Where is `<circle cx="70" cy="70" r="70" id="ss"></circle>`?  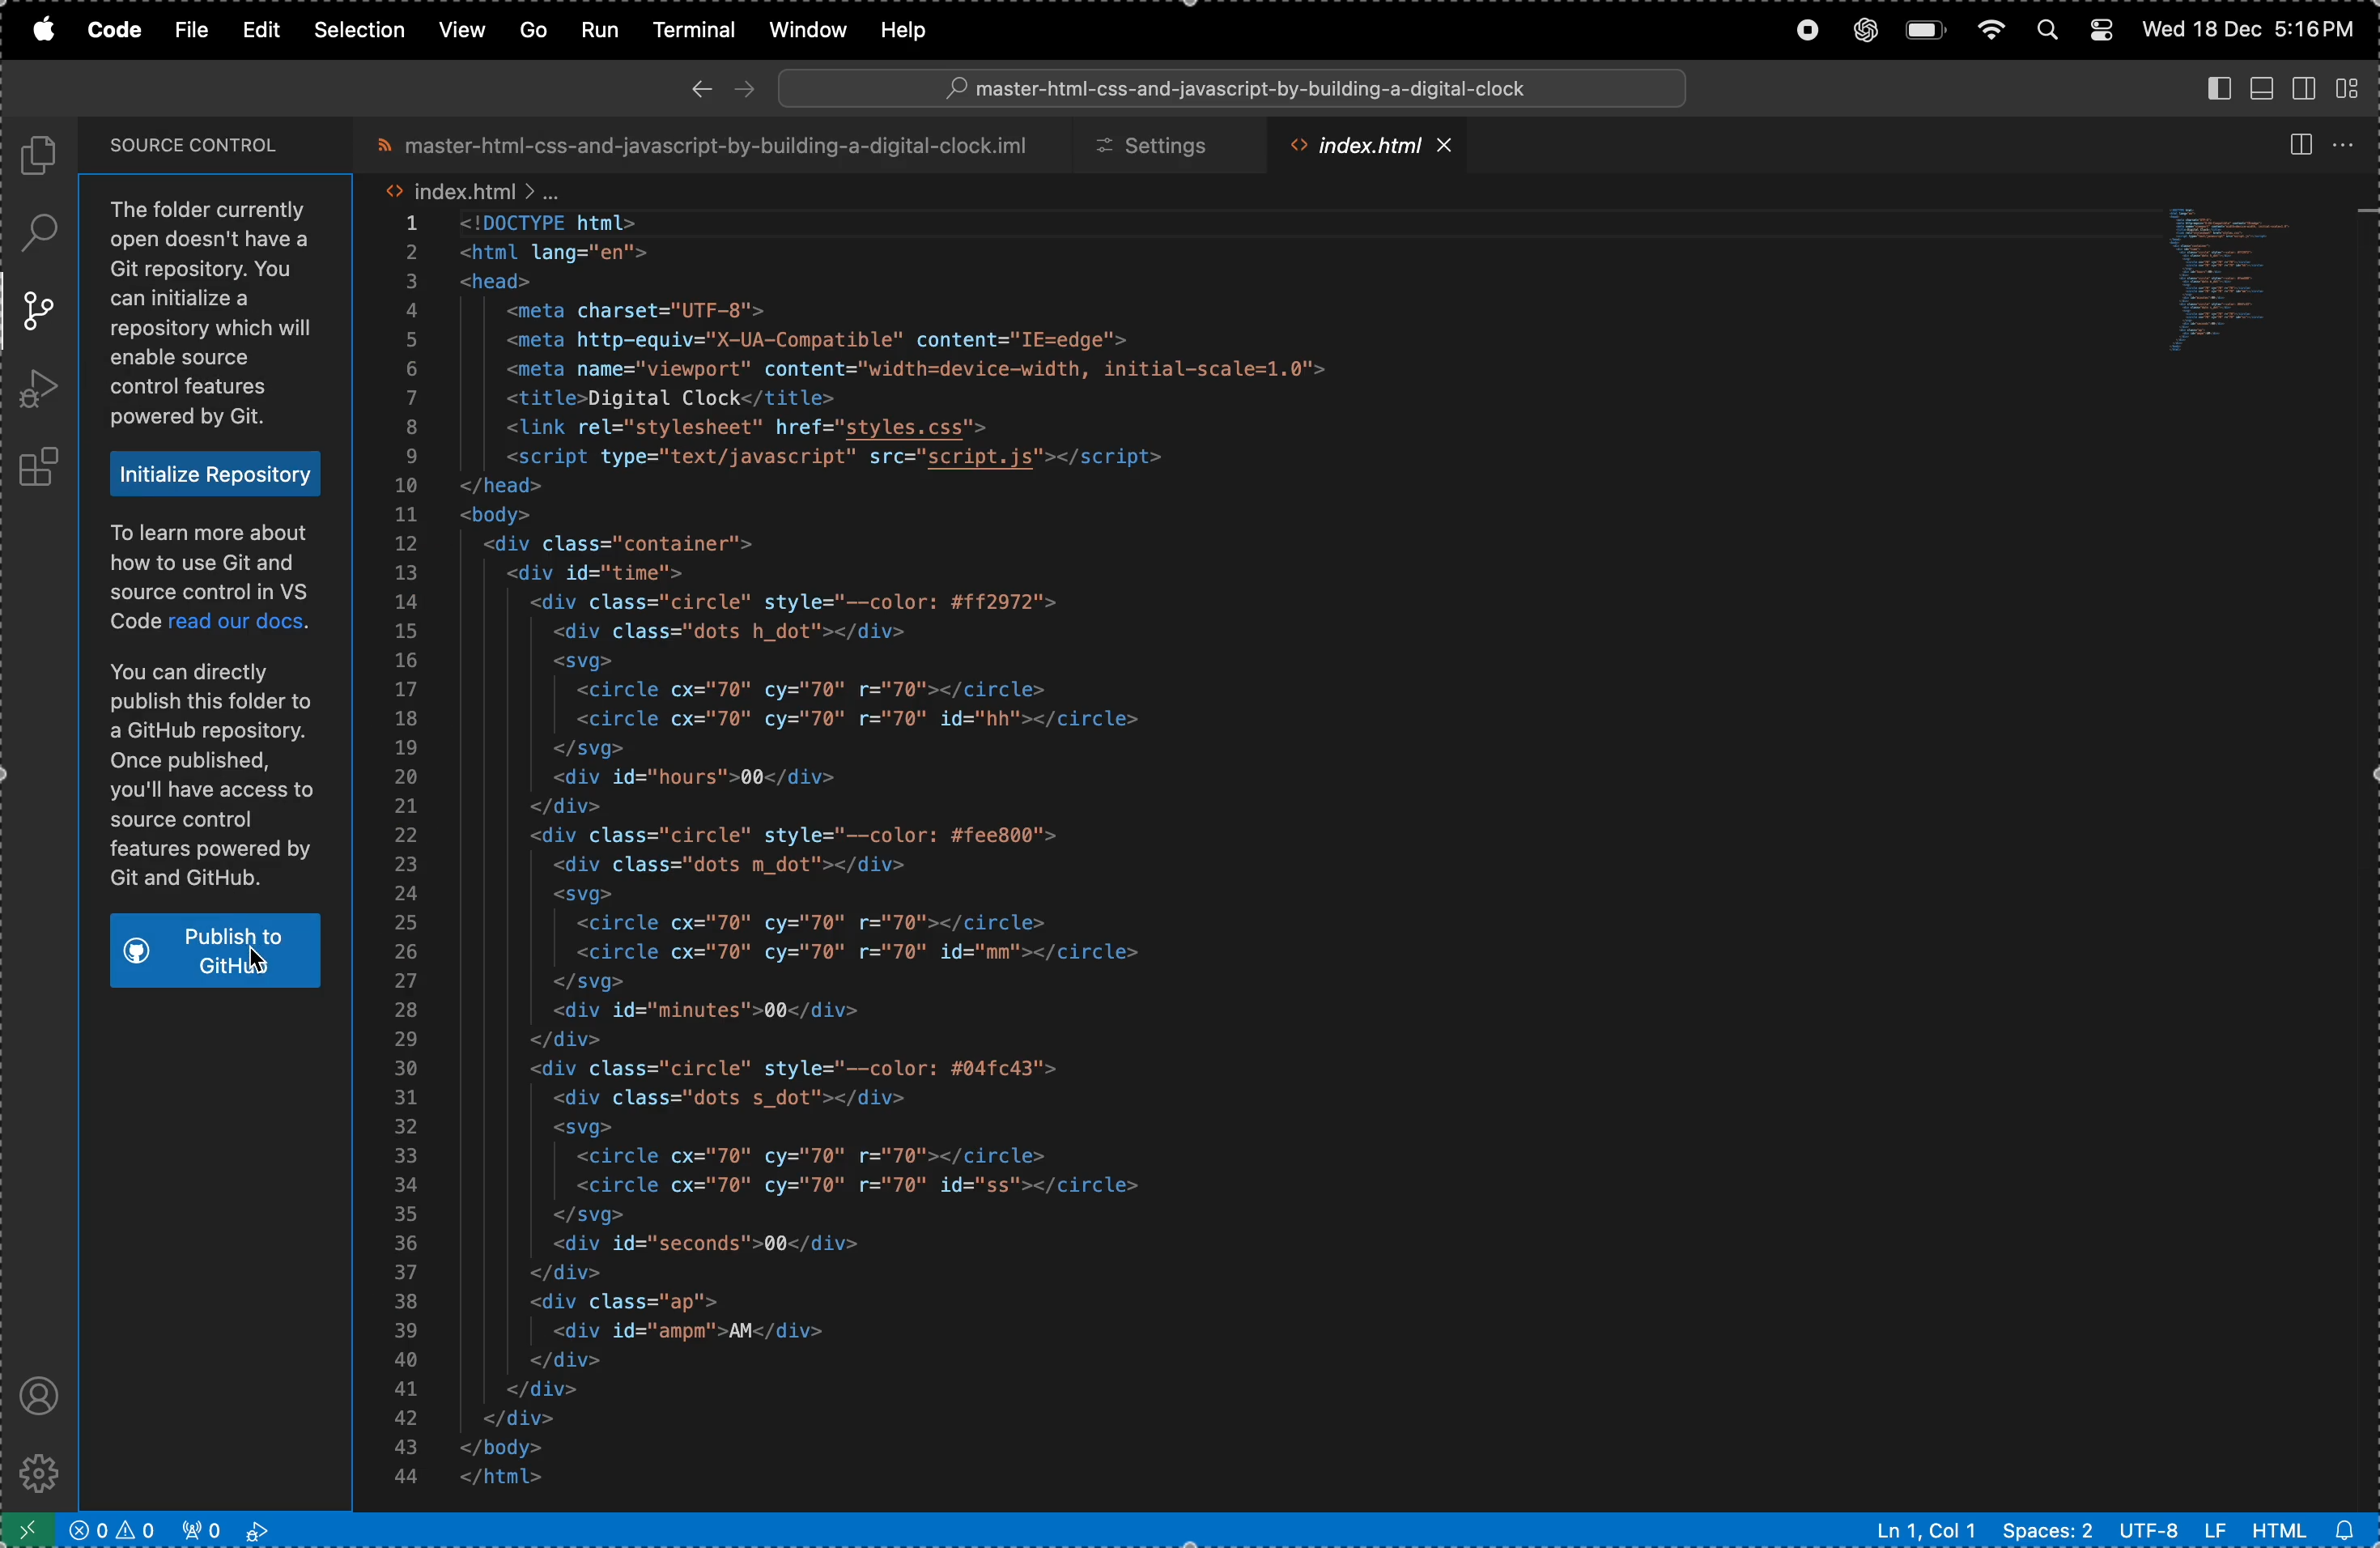
<circle cx="70" cy="70" r="70" id="ss"></circle> is located at coordinates (866, 1188).